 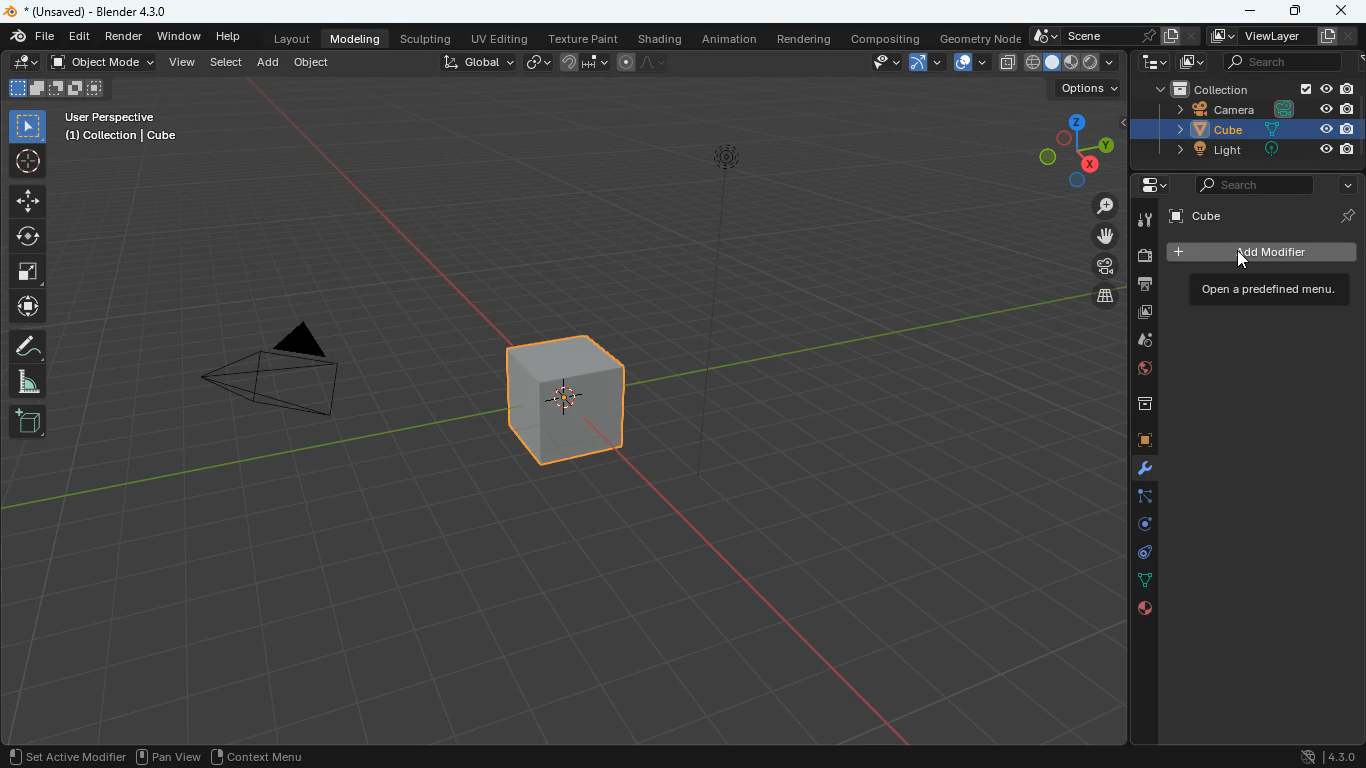 What do you see at coordinates (82, 37) in the screenshot?
I see `edit` at bounding box center [82, 37].